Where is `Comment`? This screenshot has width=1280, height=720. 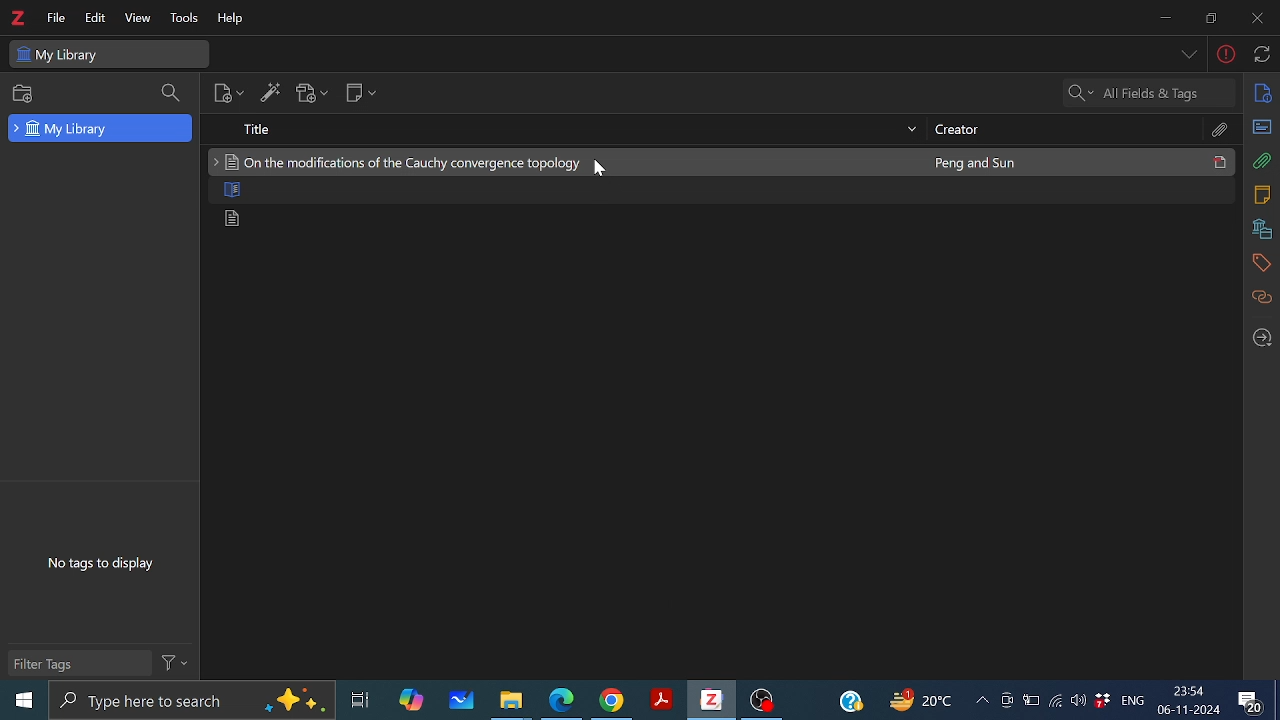
Comment is located at coordinates (1257, 699).